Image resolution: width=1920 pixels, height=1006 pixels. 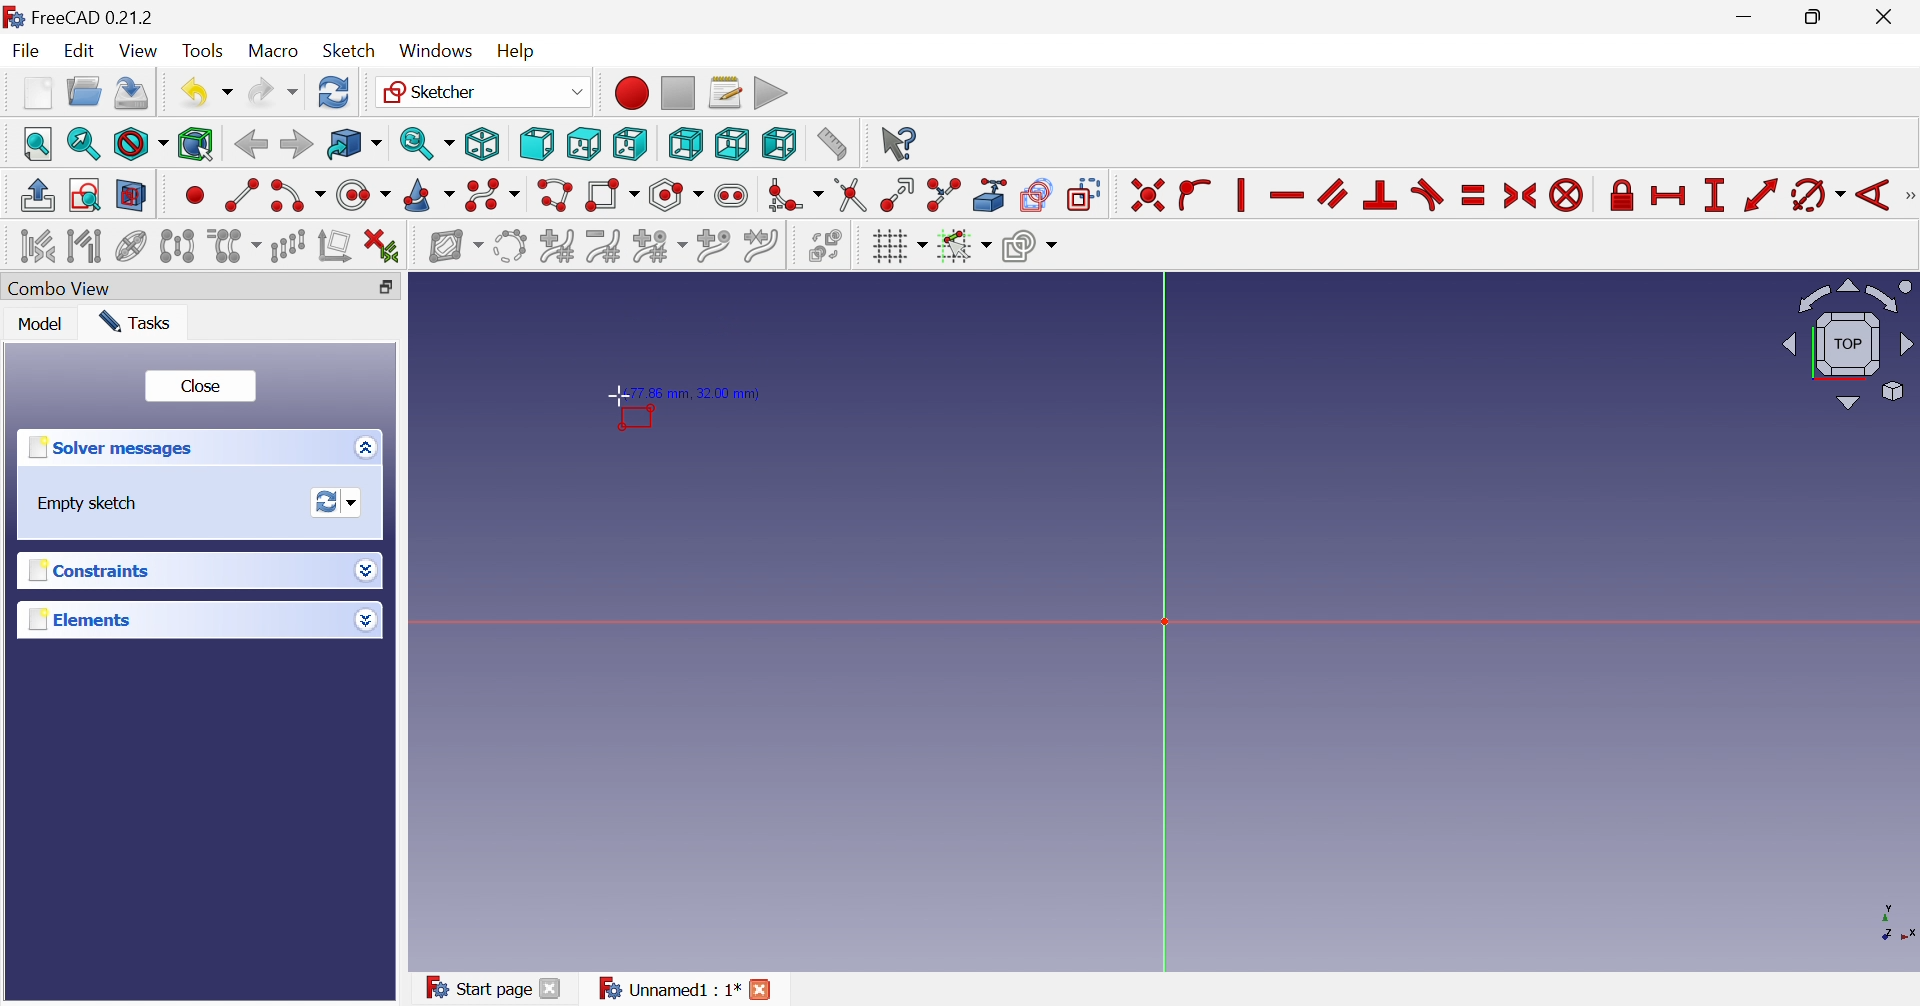 I want to click on Insert knot, so click(x=714, y=249).